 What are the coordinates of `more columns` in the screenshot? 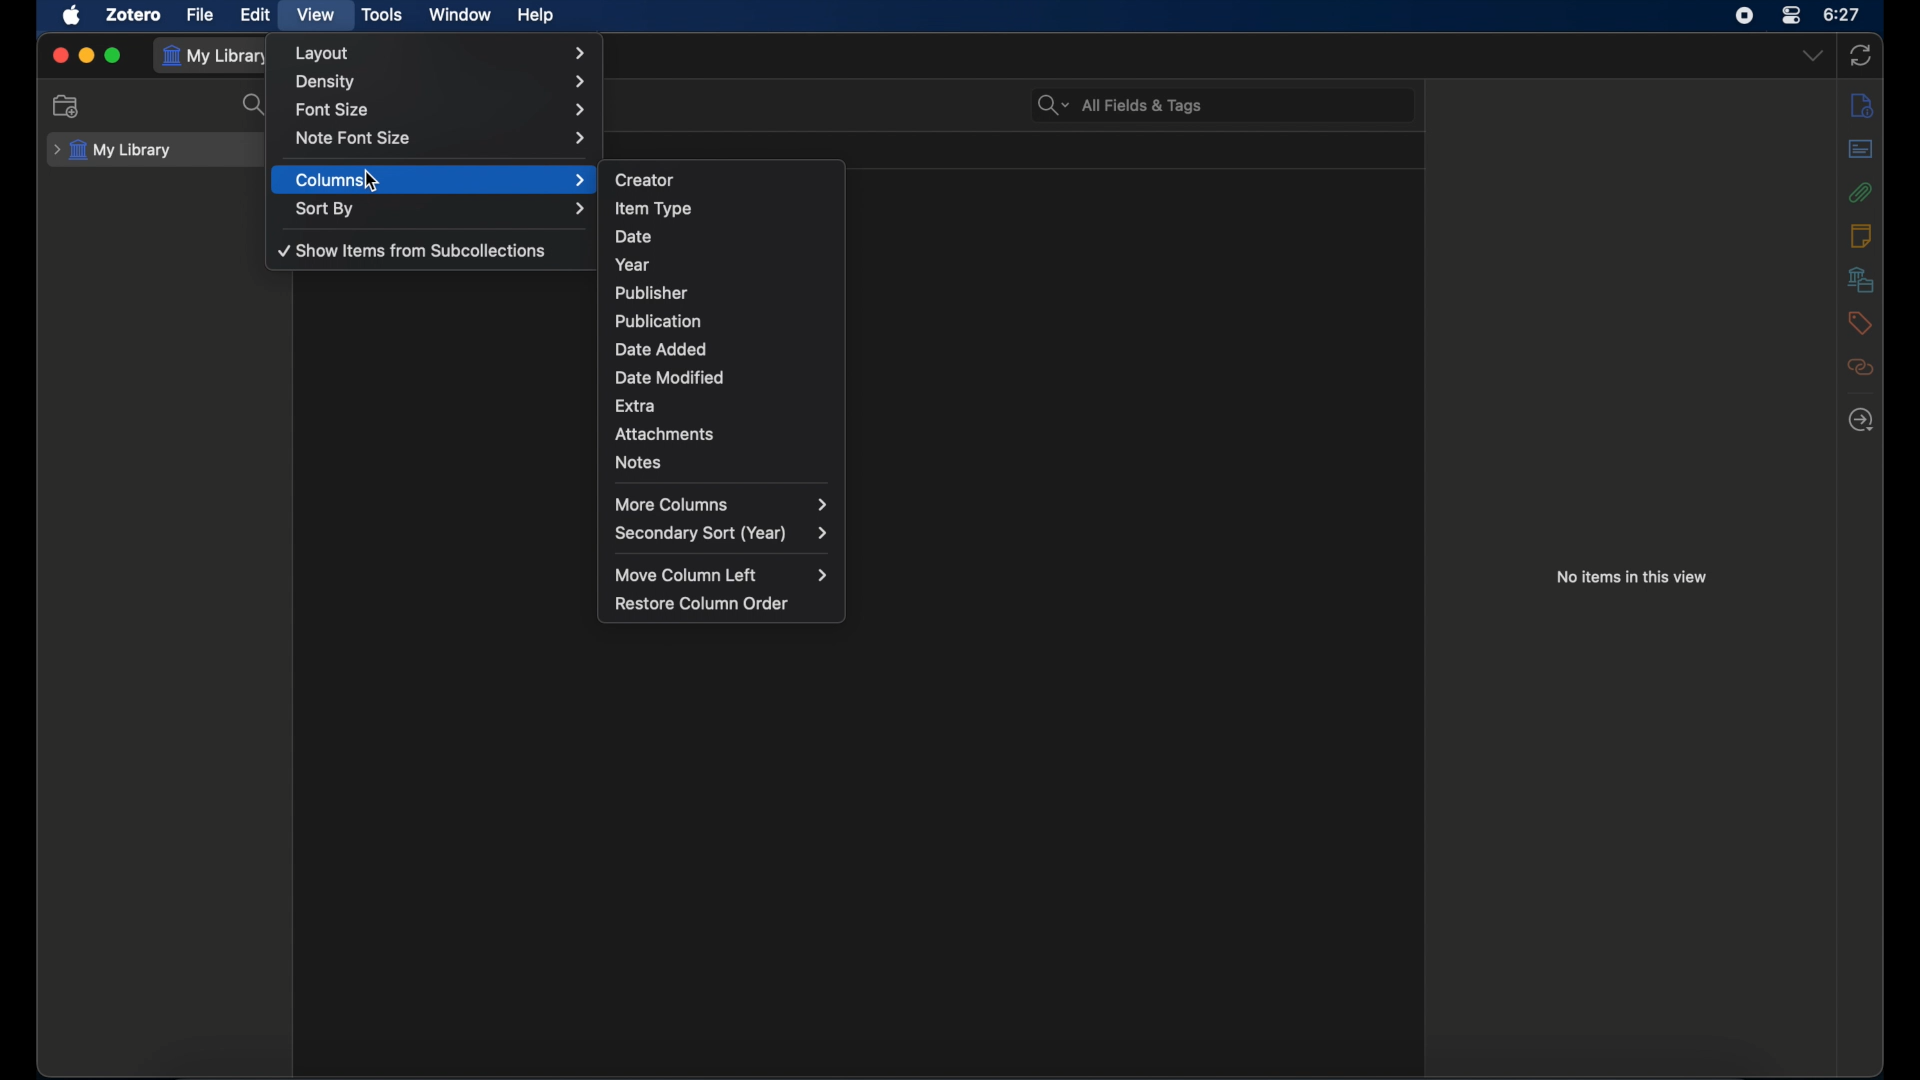 It's located at (722, 504).